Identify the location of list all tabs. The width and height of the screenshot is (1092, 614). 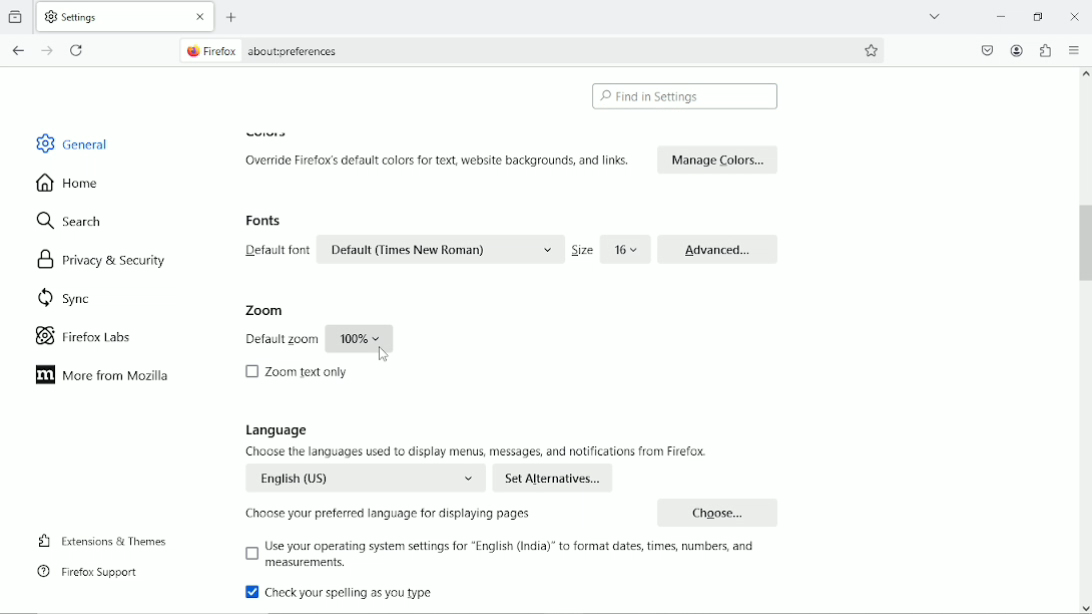
(936, 16).